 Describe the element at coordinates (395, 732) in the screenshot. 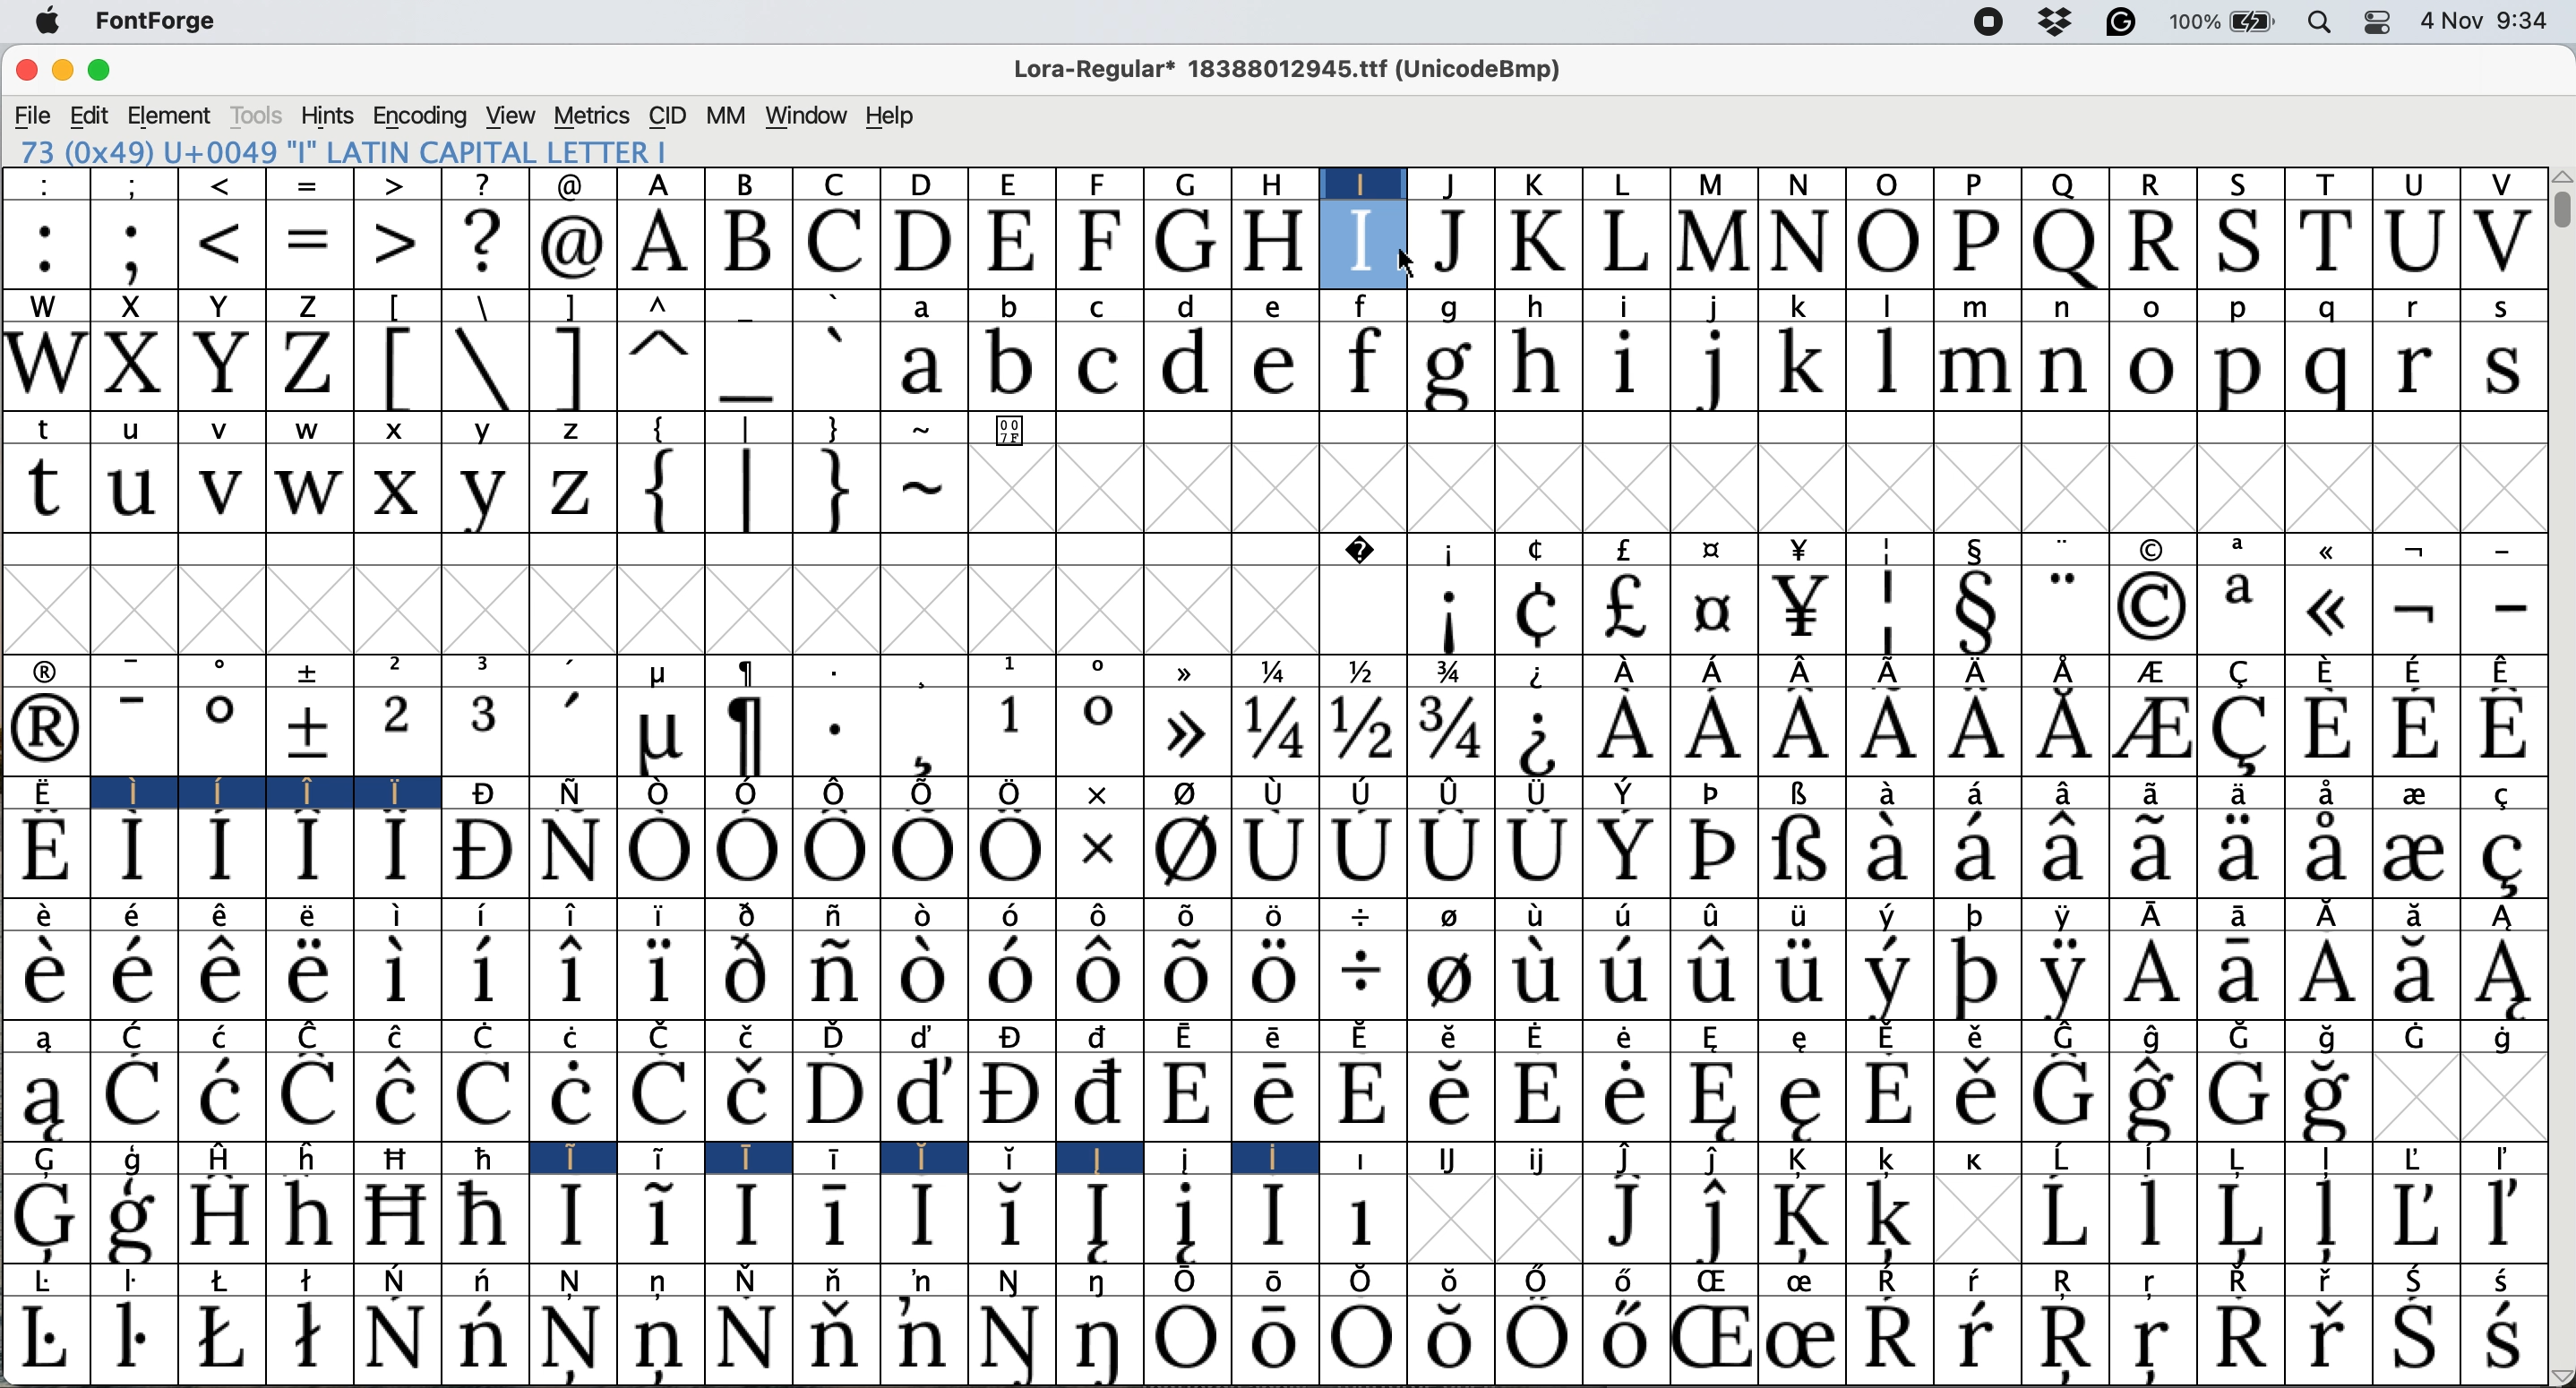

I see `2` at that location.